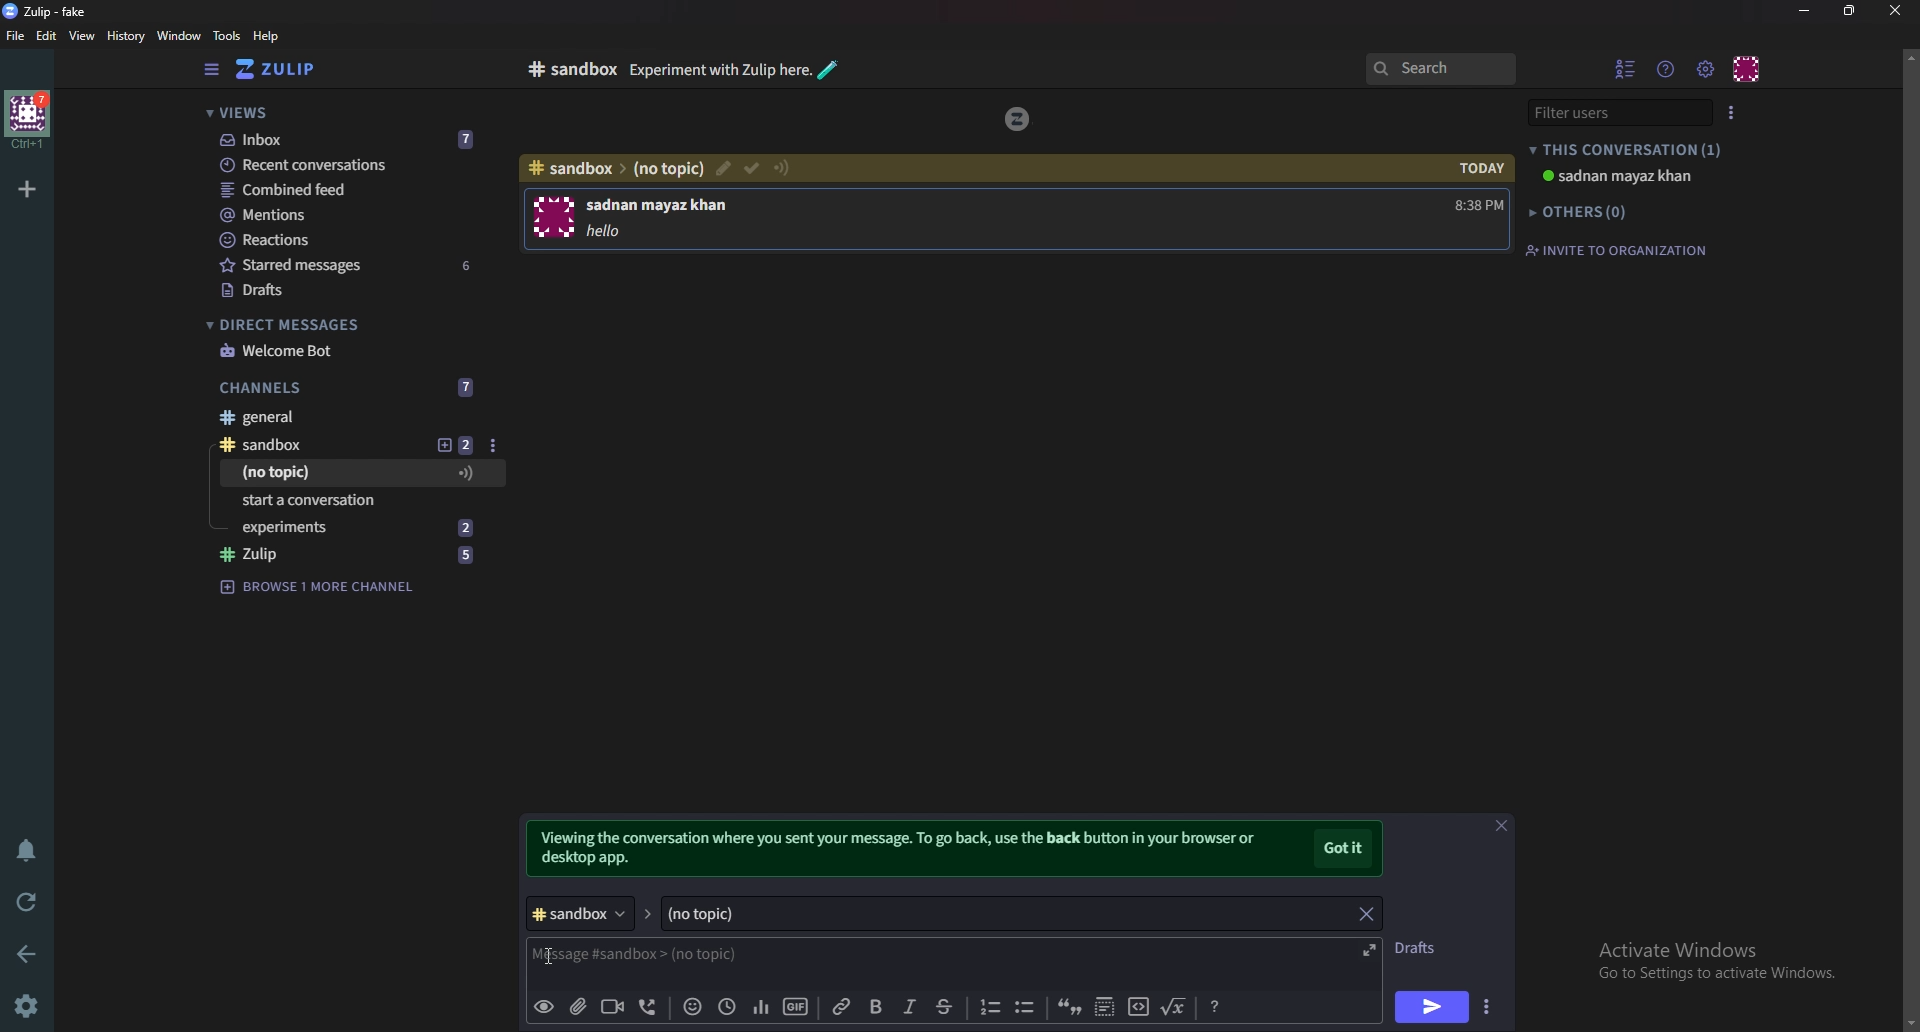 The height and width of the screenshot is (1032, 1920). I want to click on Global time, so click(728, 1007).